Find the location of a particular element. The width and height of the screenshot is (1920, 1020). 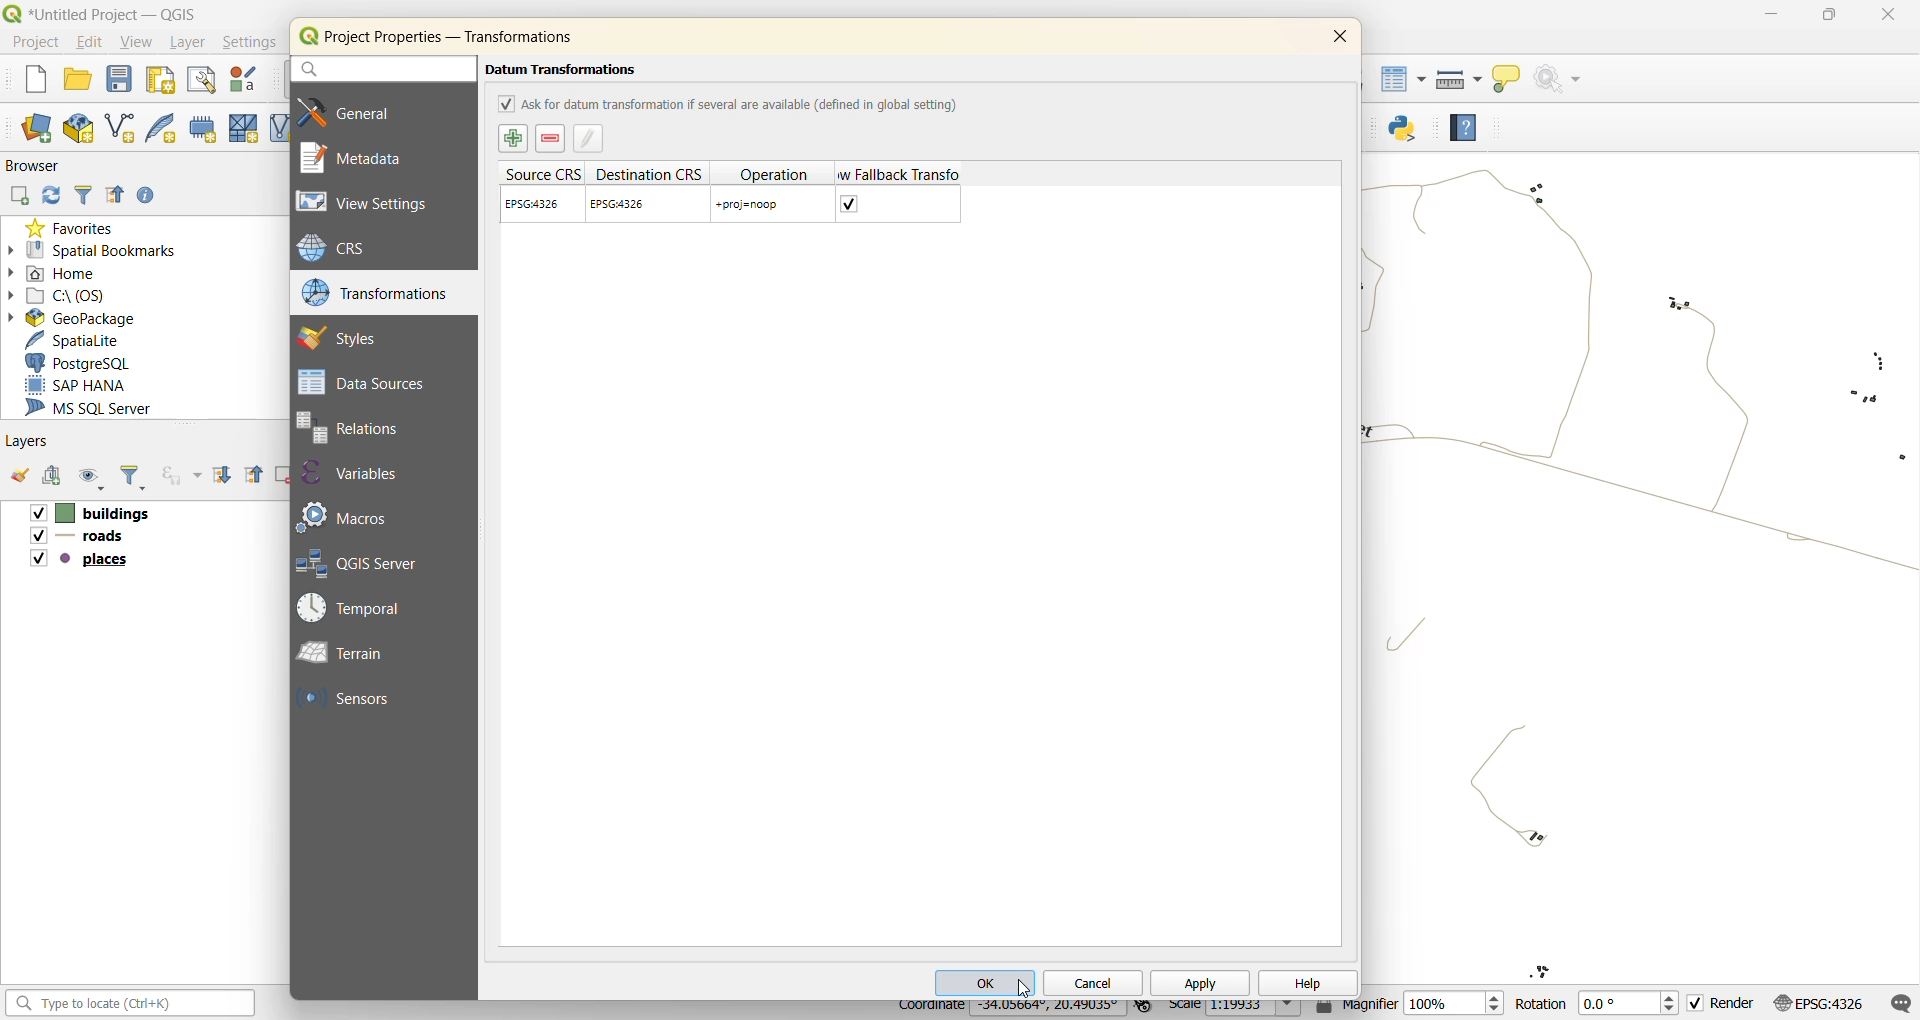

new virtual layout is located at coordinates (279, 125).